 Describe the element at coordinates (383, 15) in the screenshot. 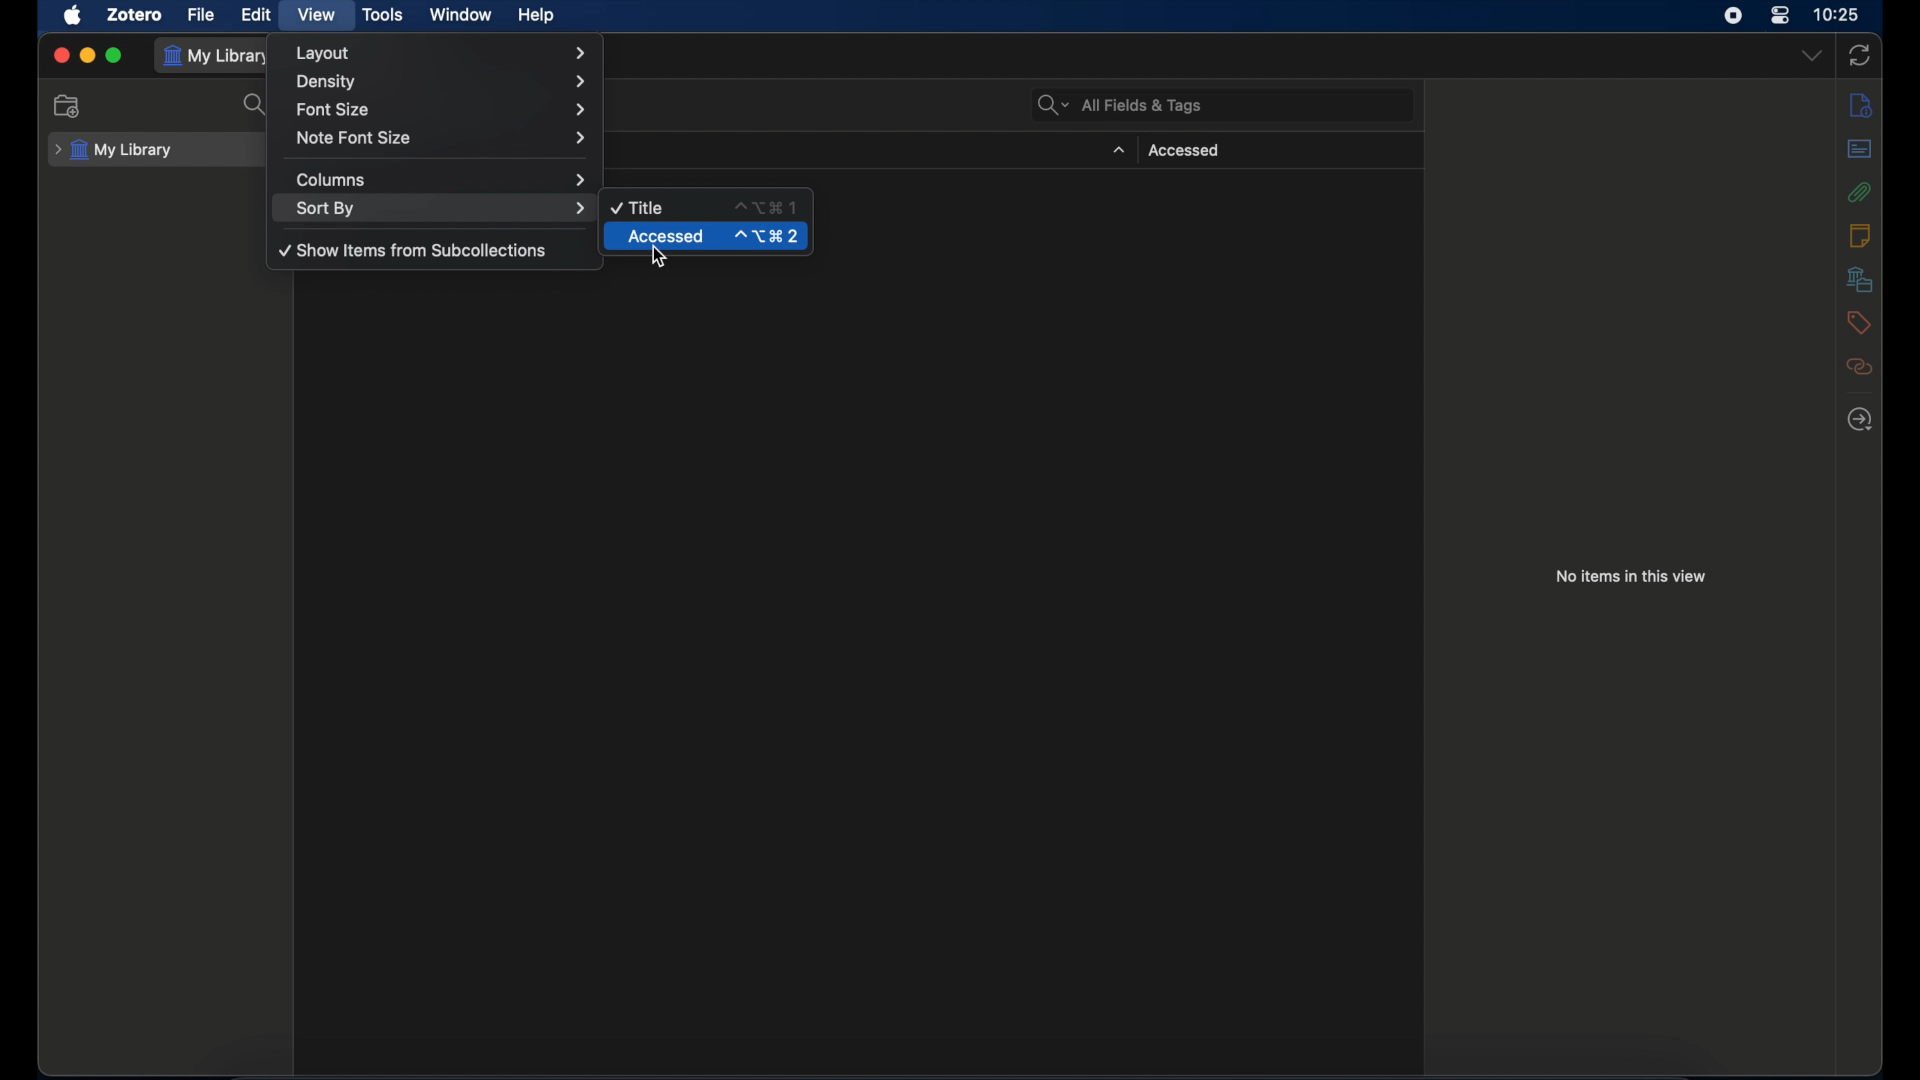

I see `tools` at that location.